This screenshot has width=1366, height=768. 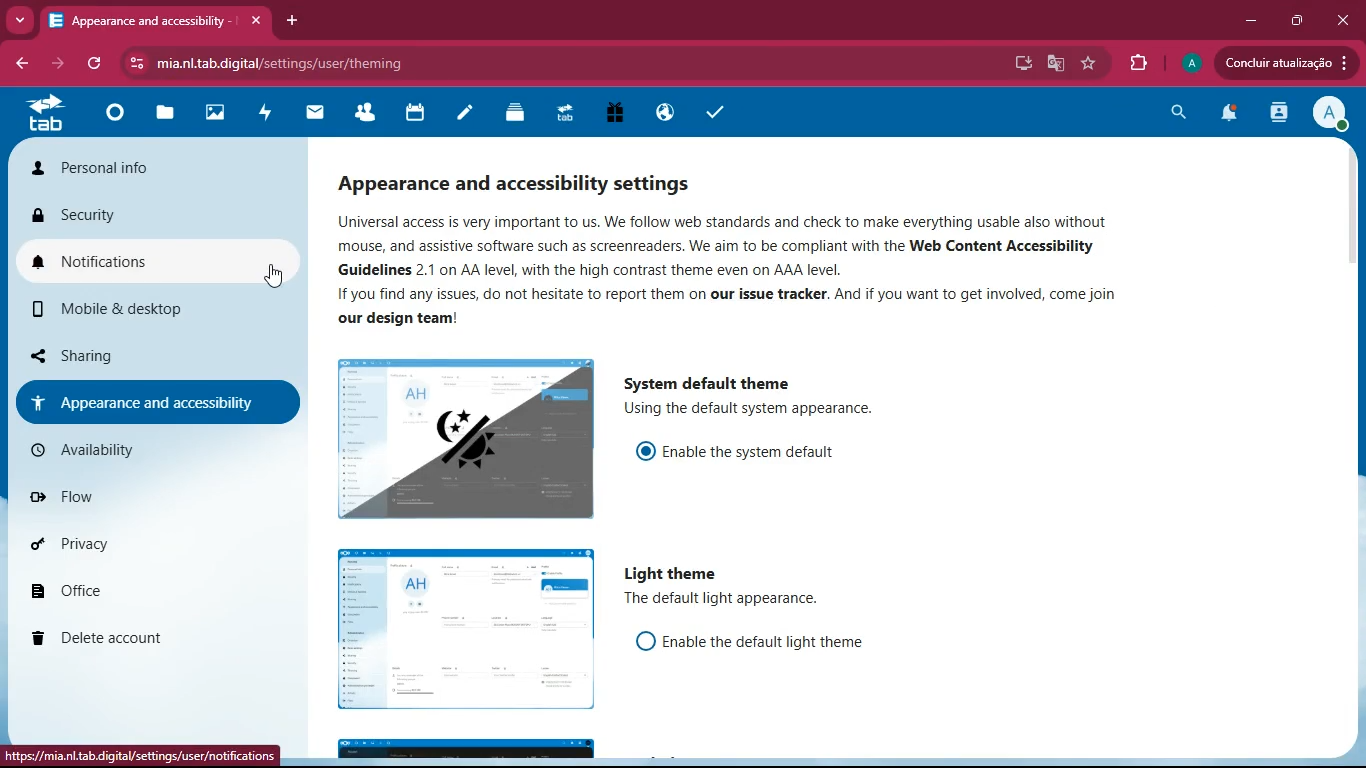 What do you see at coordinates (322, 115) in the screenshot?
I see `mail` at bounding box center [322, 115].